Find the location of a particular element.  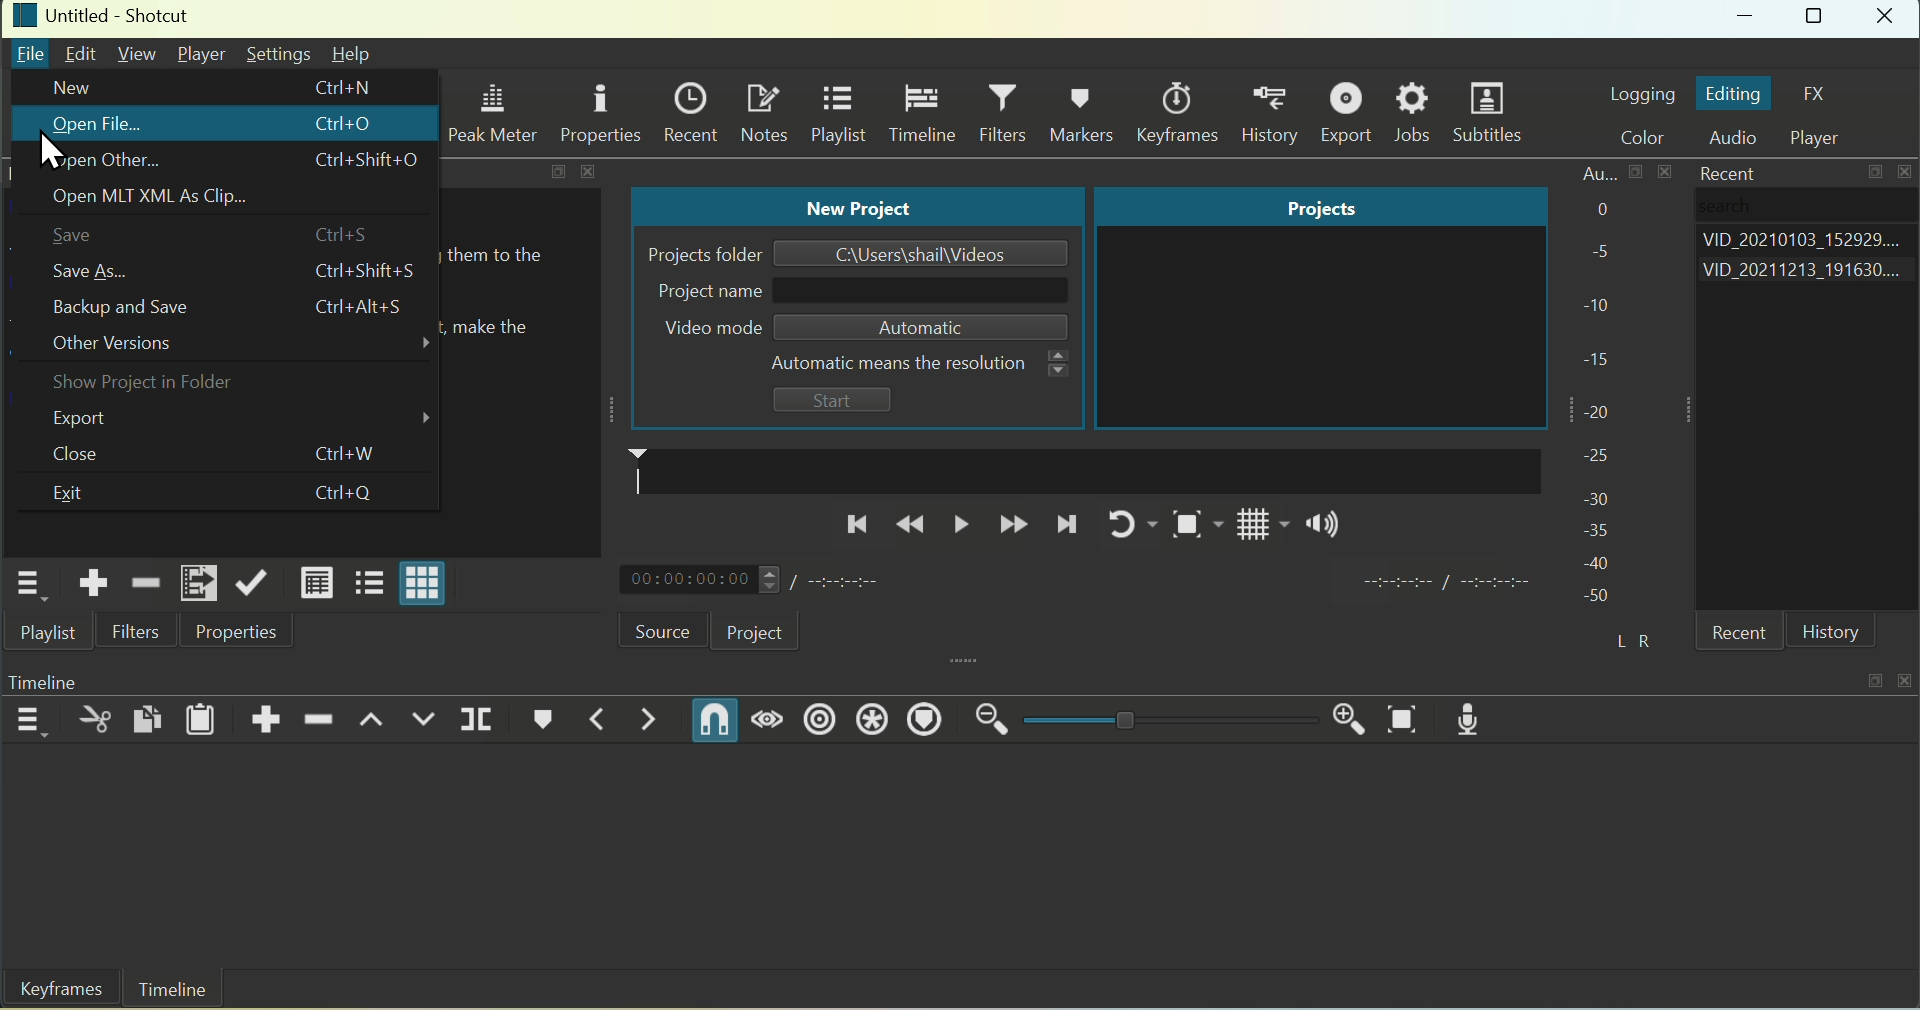

Timeline is located at coordinates (921, 114).